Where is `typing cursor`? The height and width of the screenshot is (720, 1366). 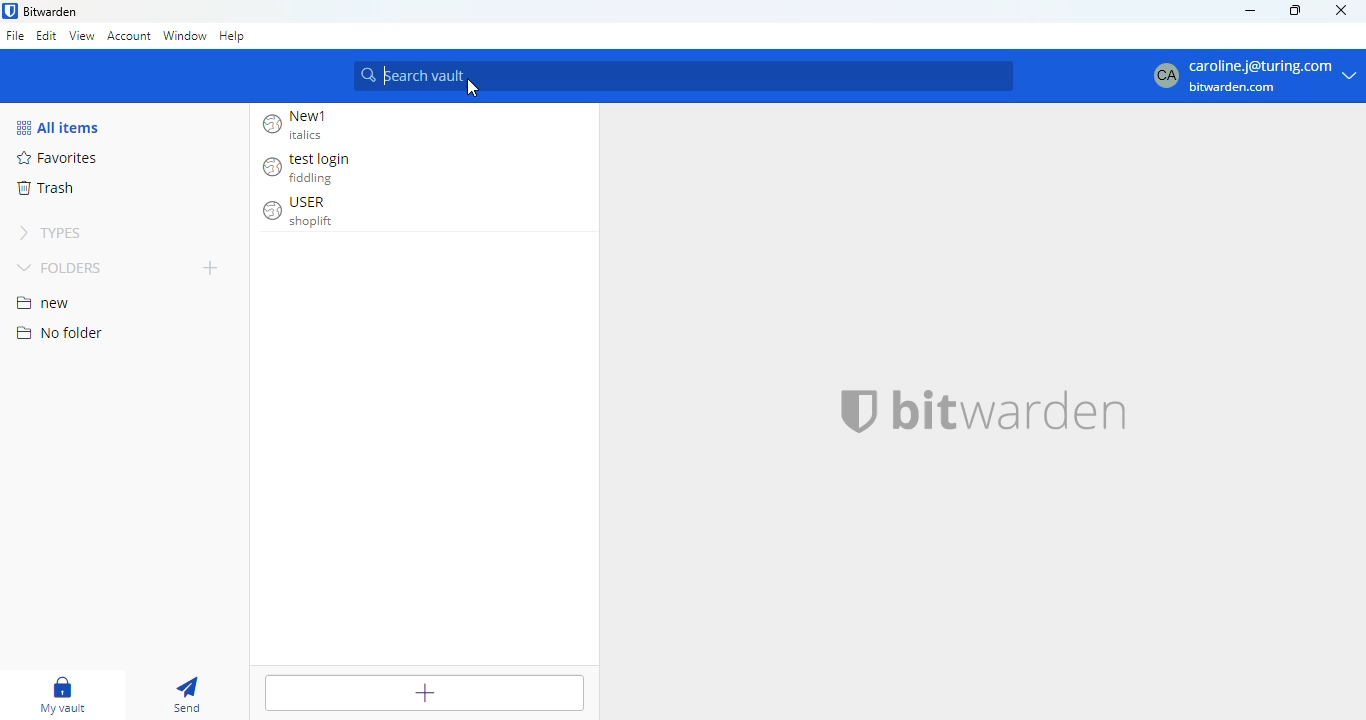 typing cursor is located at coordinates (388, 76).